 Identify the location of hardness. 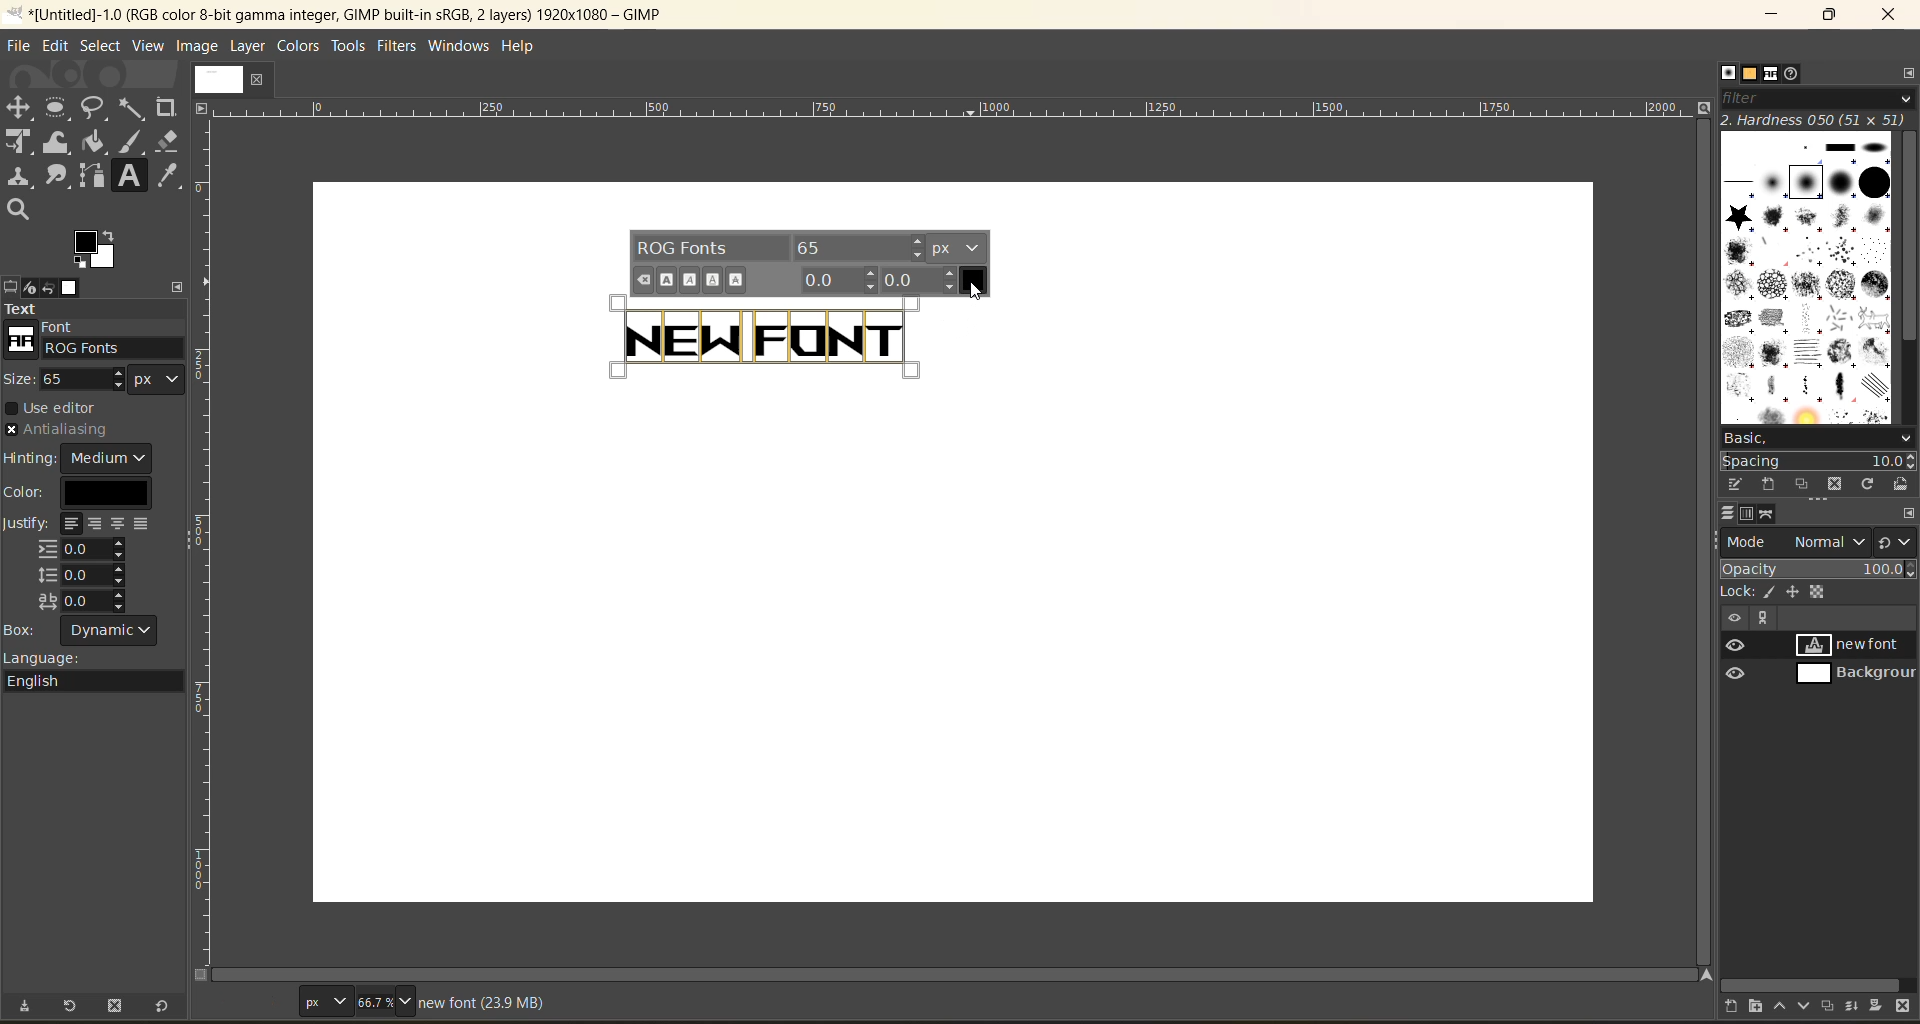
(1817, 120).